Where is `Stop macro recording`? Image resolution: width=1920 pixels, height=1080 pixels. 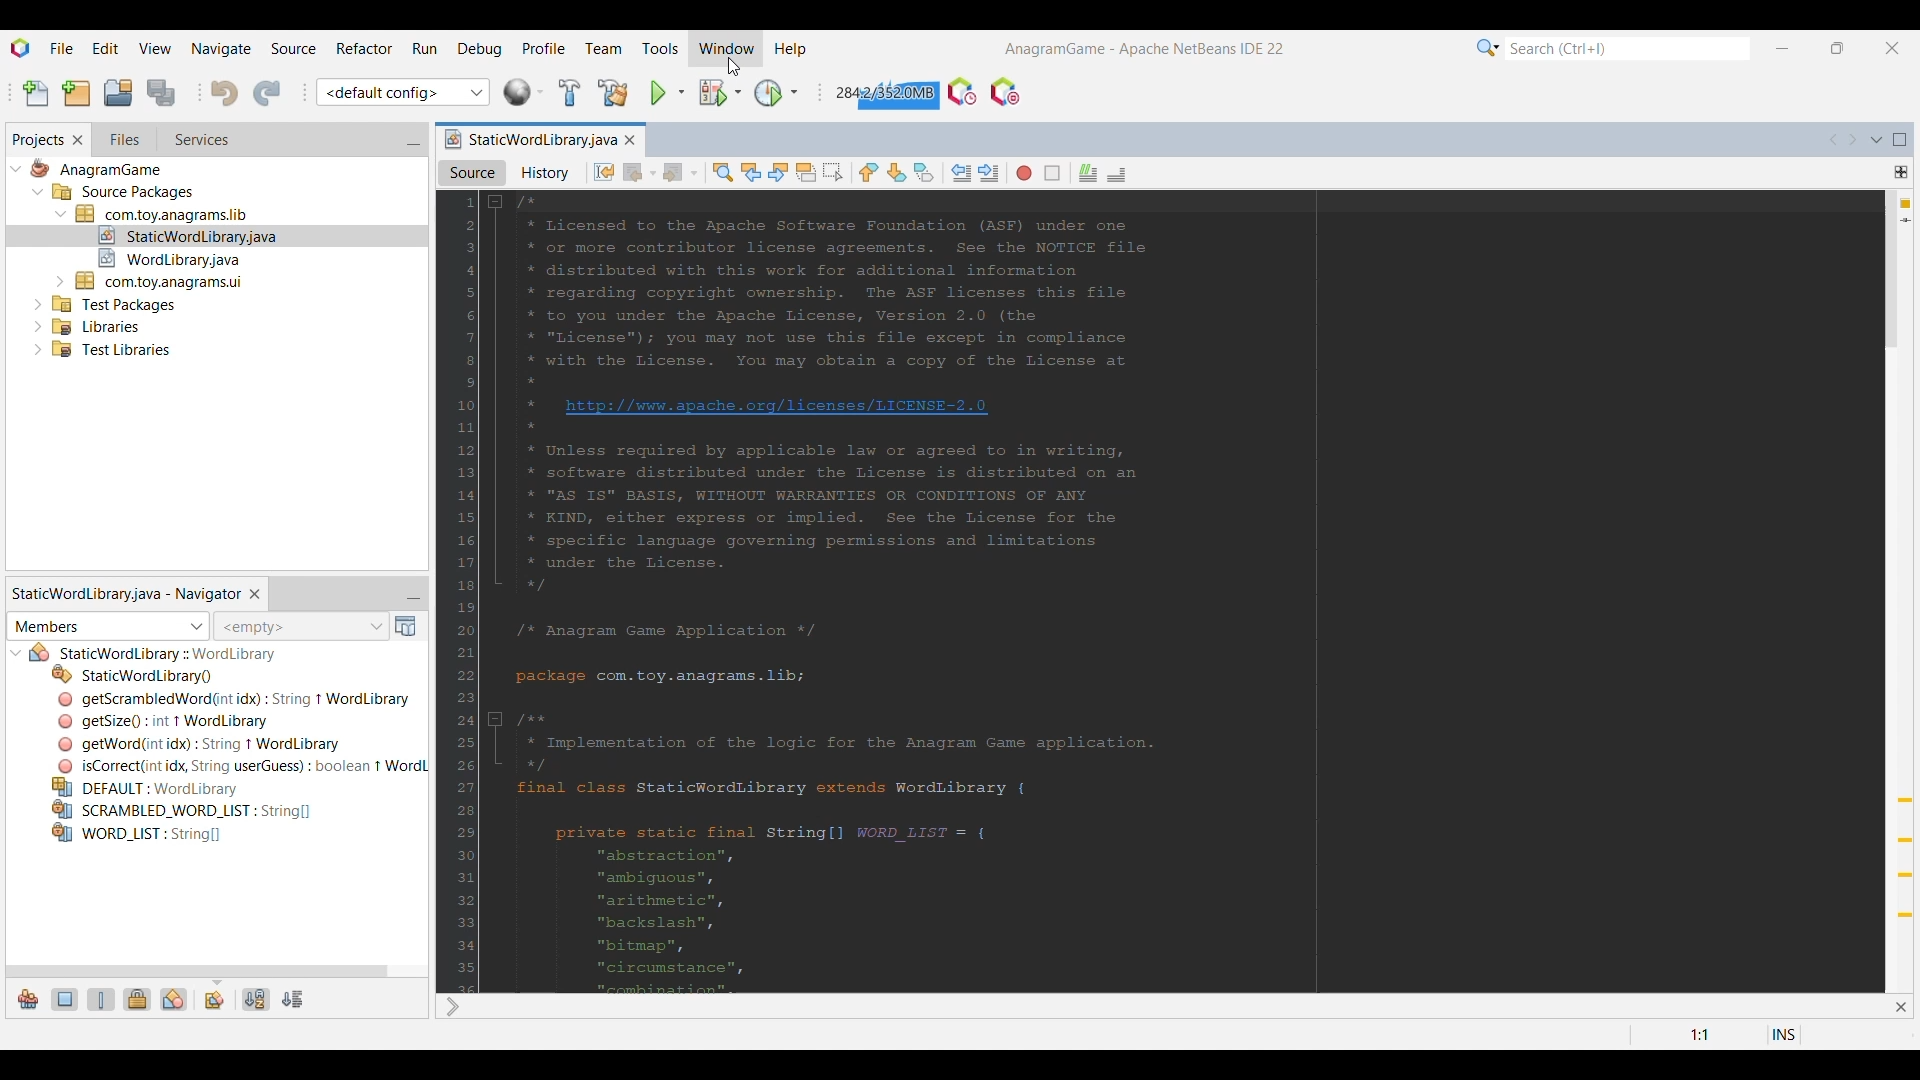
Stop macro recording is located at coordinates (1053, 173).